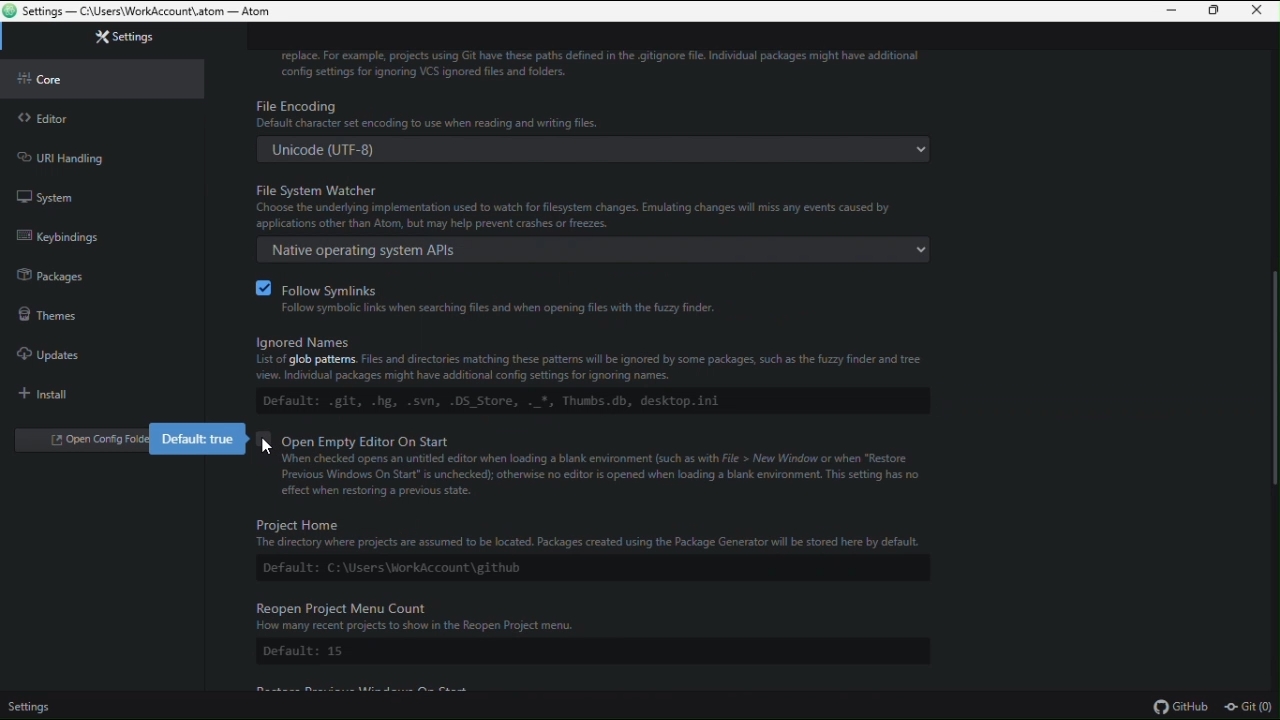  I want to click on native os, so click(588, 250).